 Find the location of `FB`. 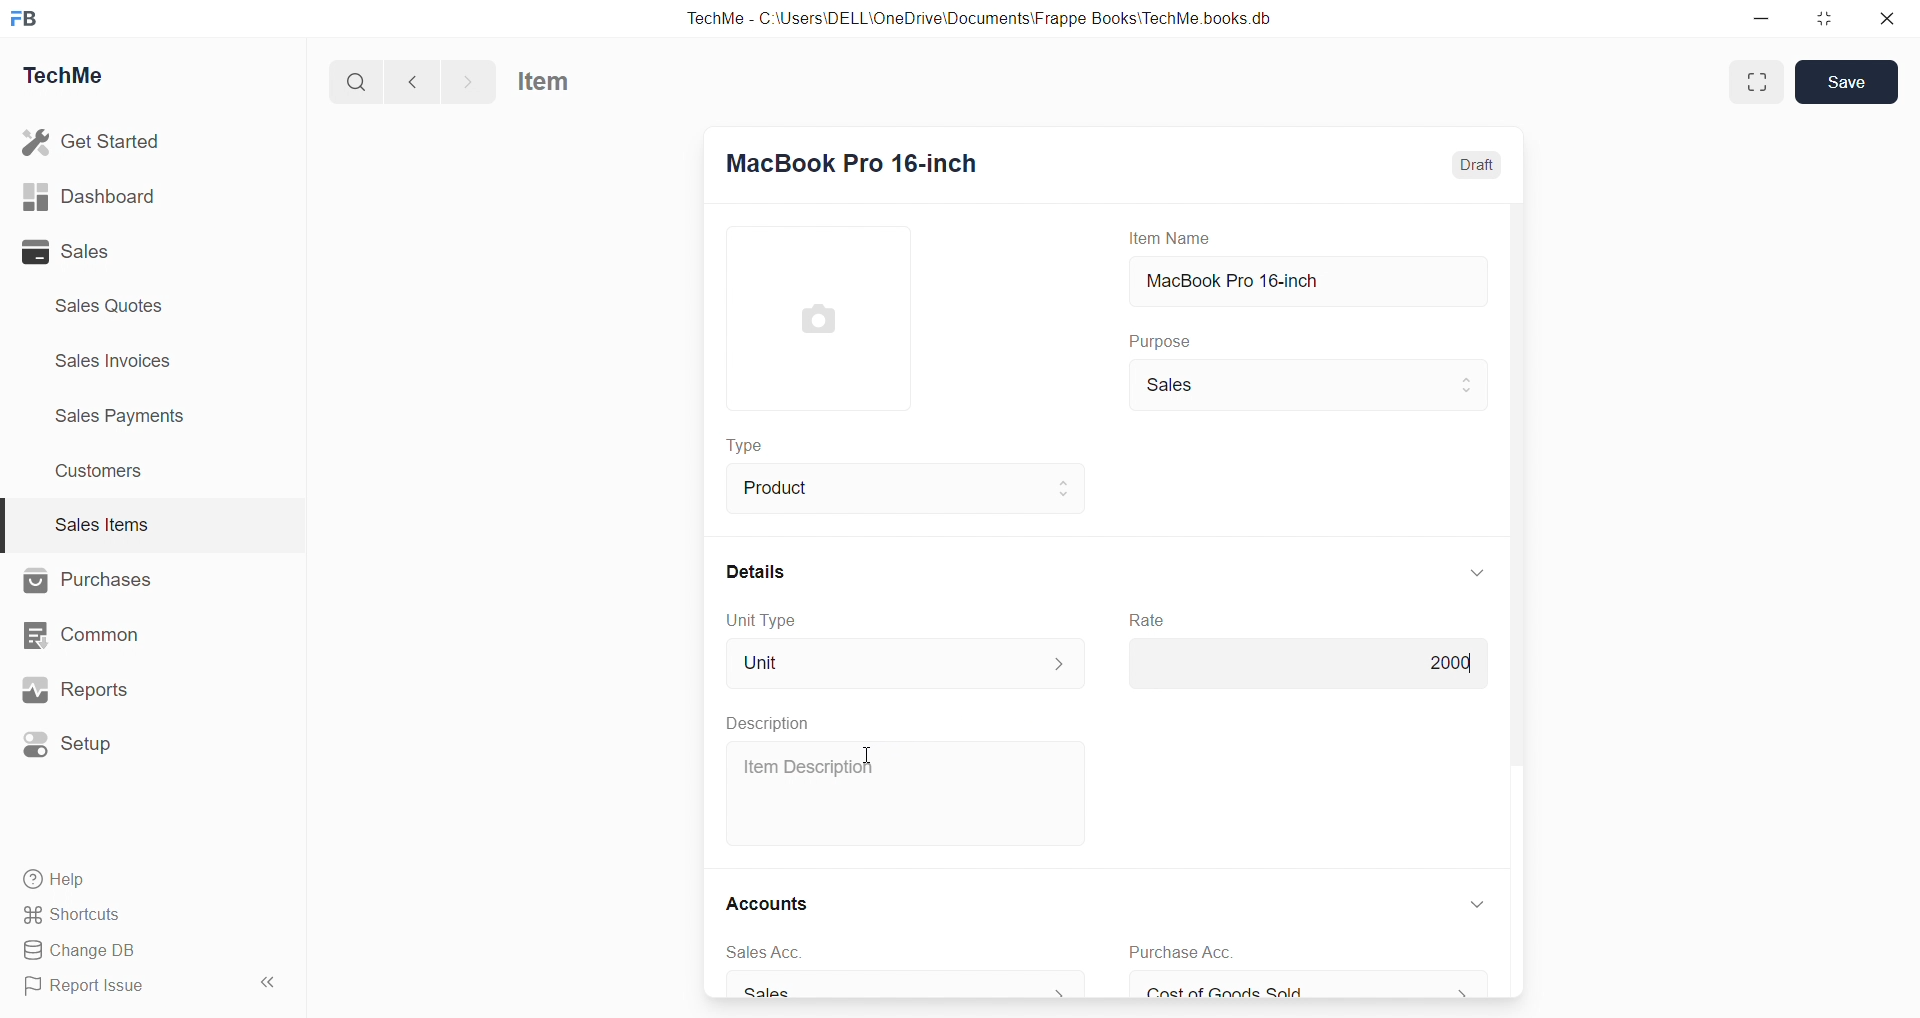

FB is located at coordinates (28, 18).